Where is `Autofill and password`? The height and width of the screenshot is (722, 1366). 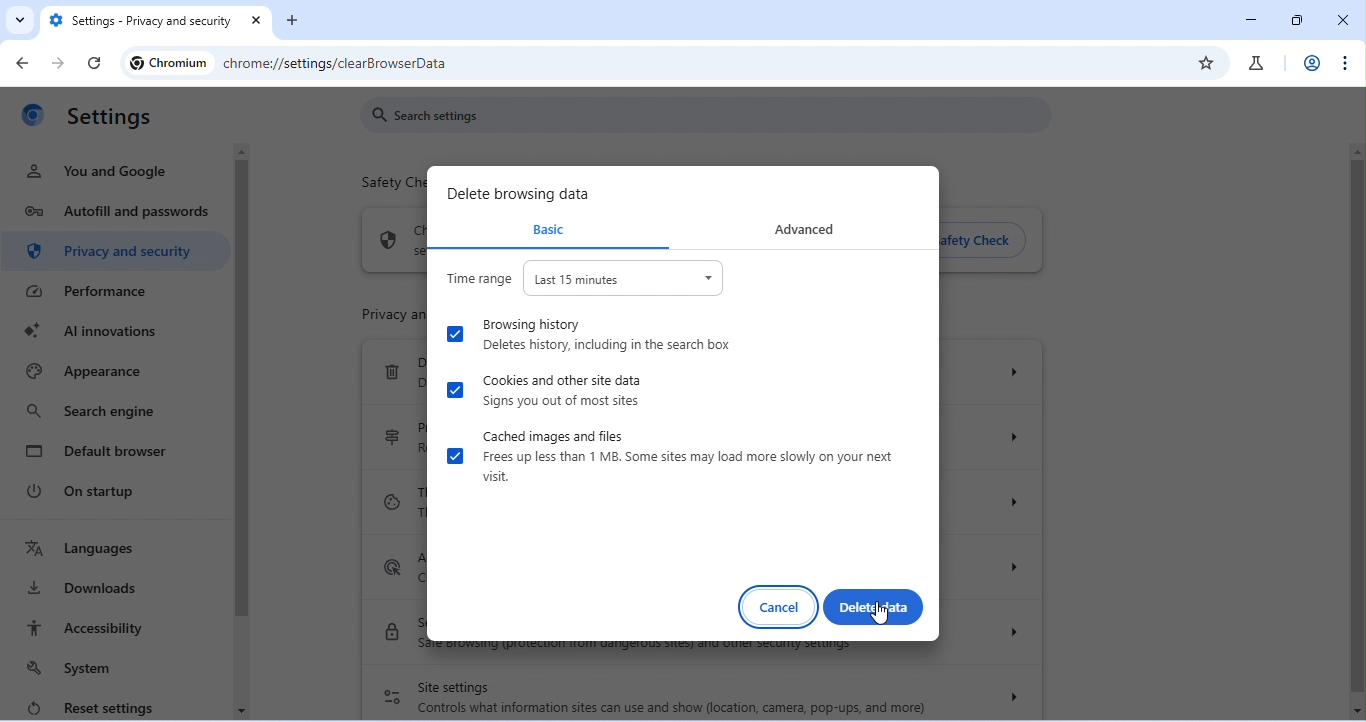 Autofill and password is located at coordinates (117, 214).